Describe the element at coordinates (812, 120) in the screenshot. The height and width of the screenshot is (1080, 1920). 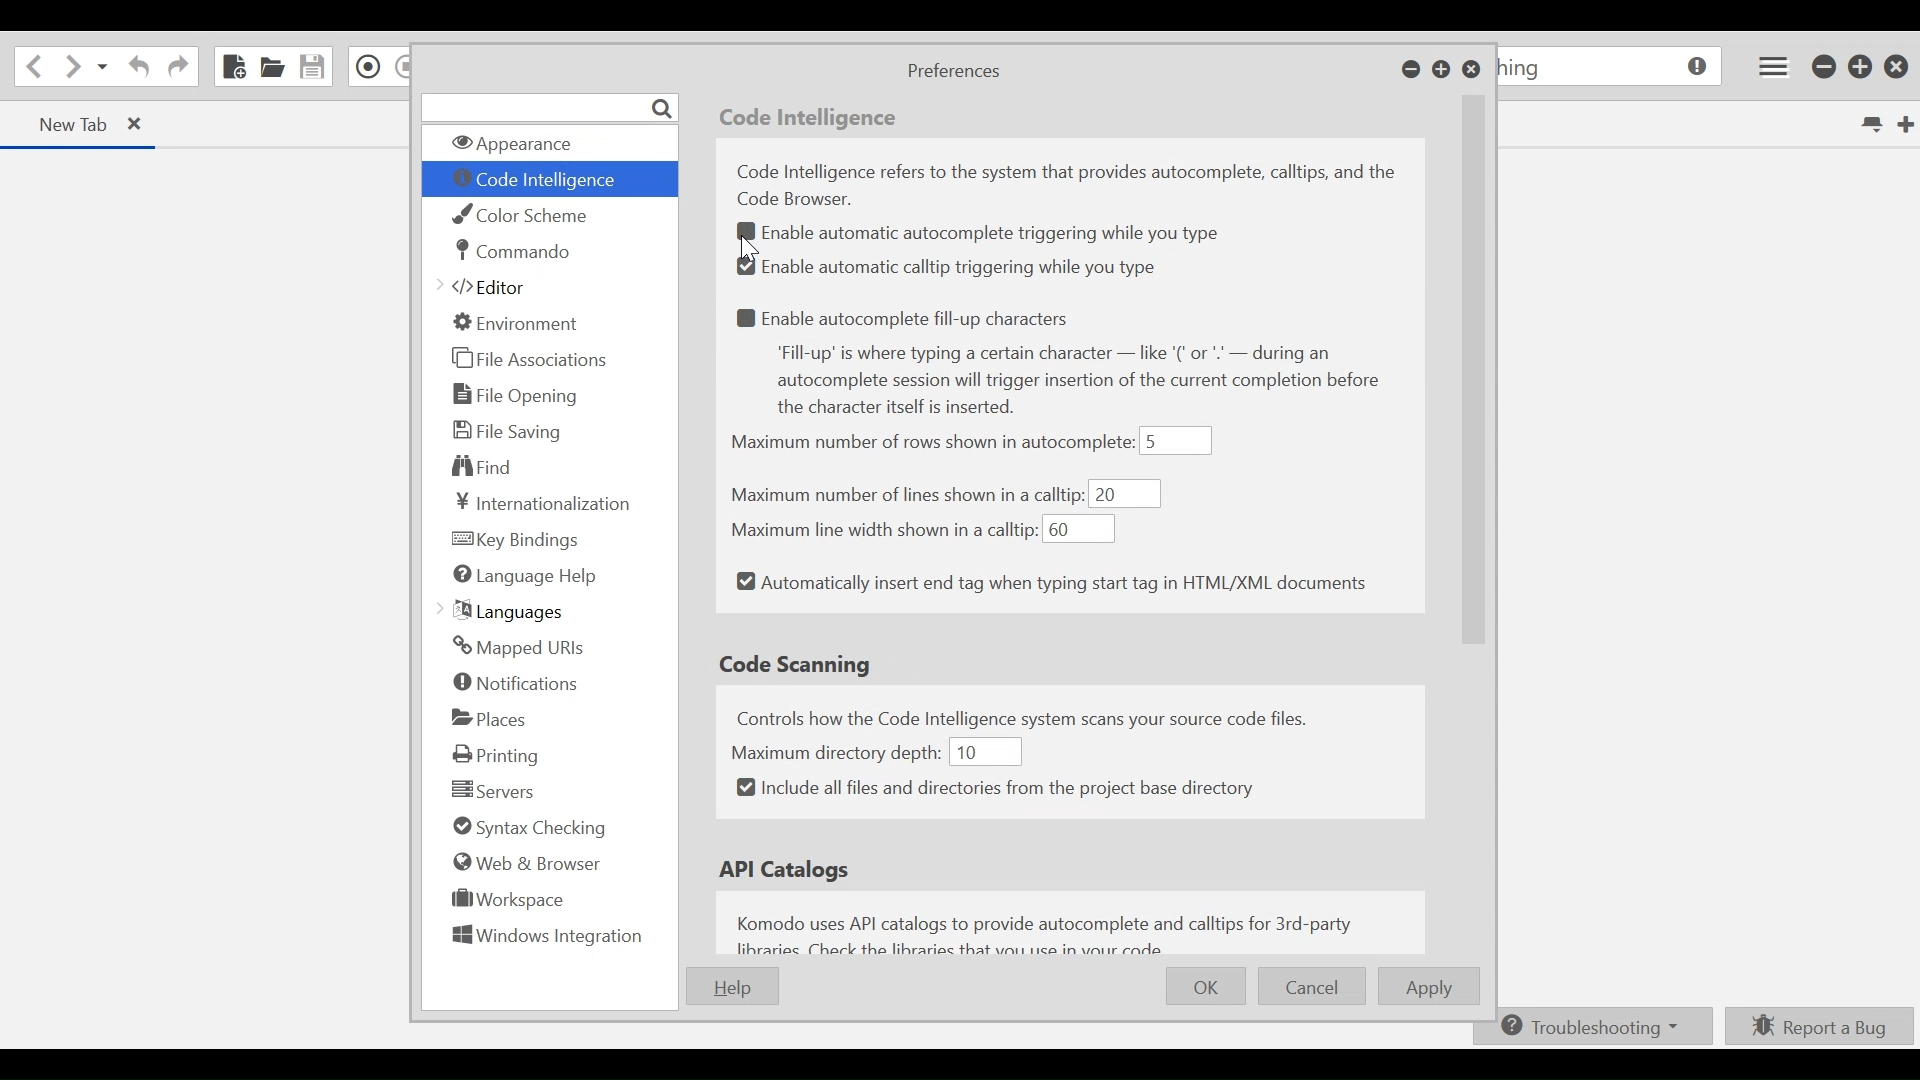
I see `Code Intelligence` at that location.